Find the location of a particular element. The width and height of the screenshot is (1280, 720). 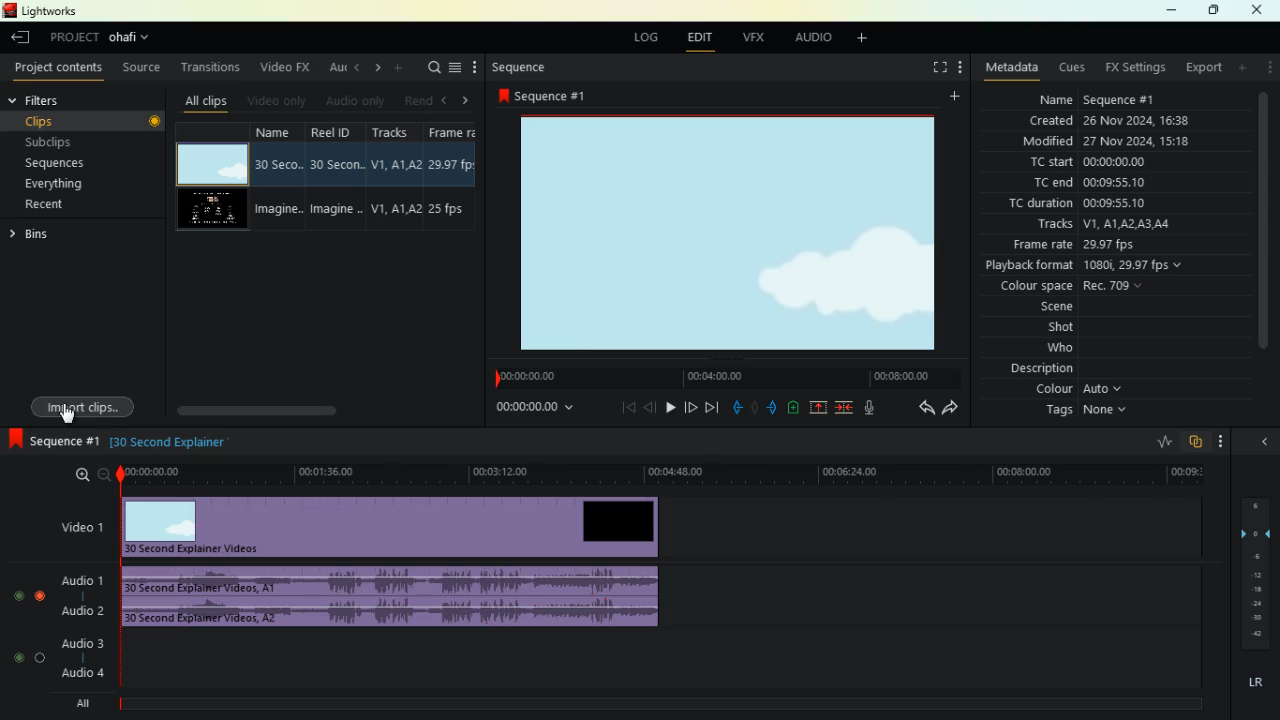

merge is located at coordinates (845, 408).